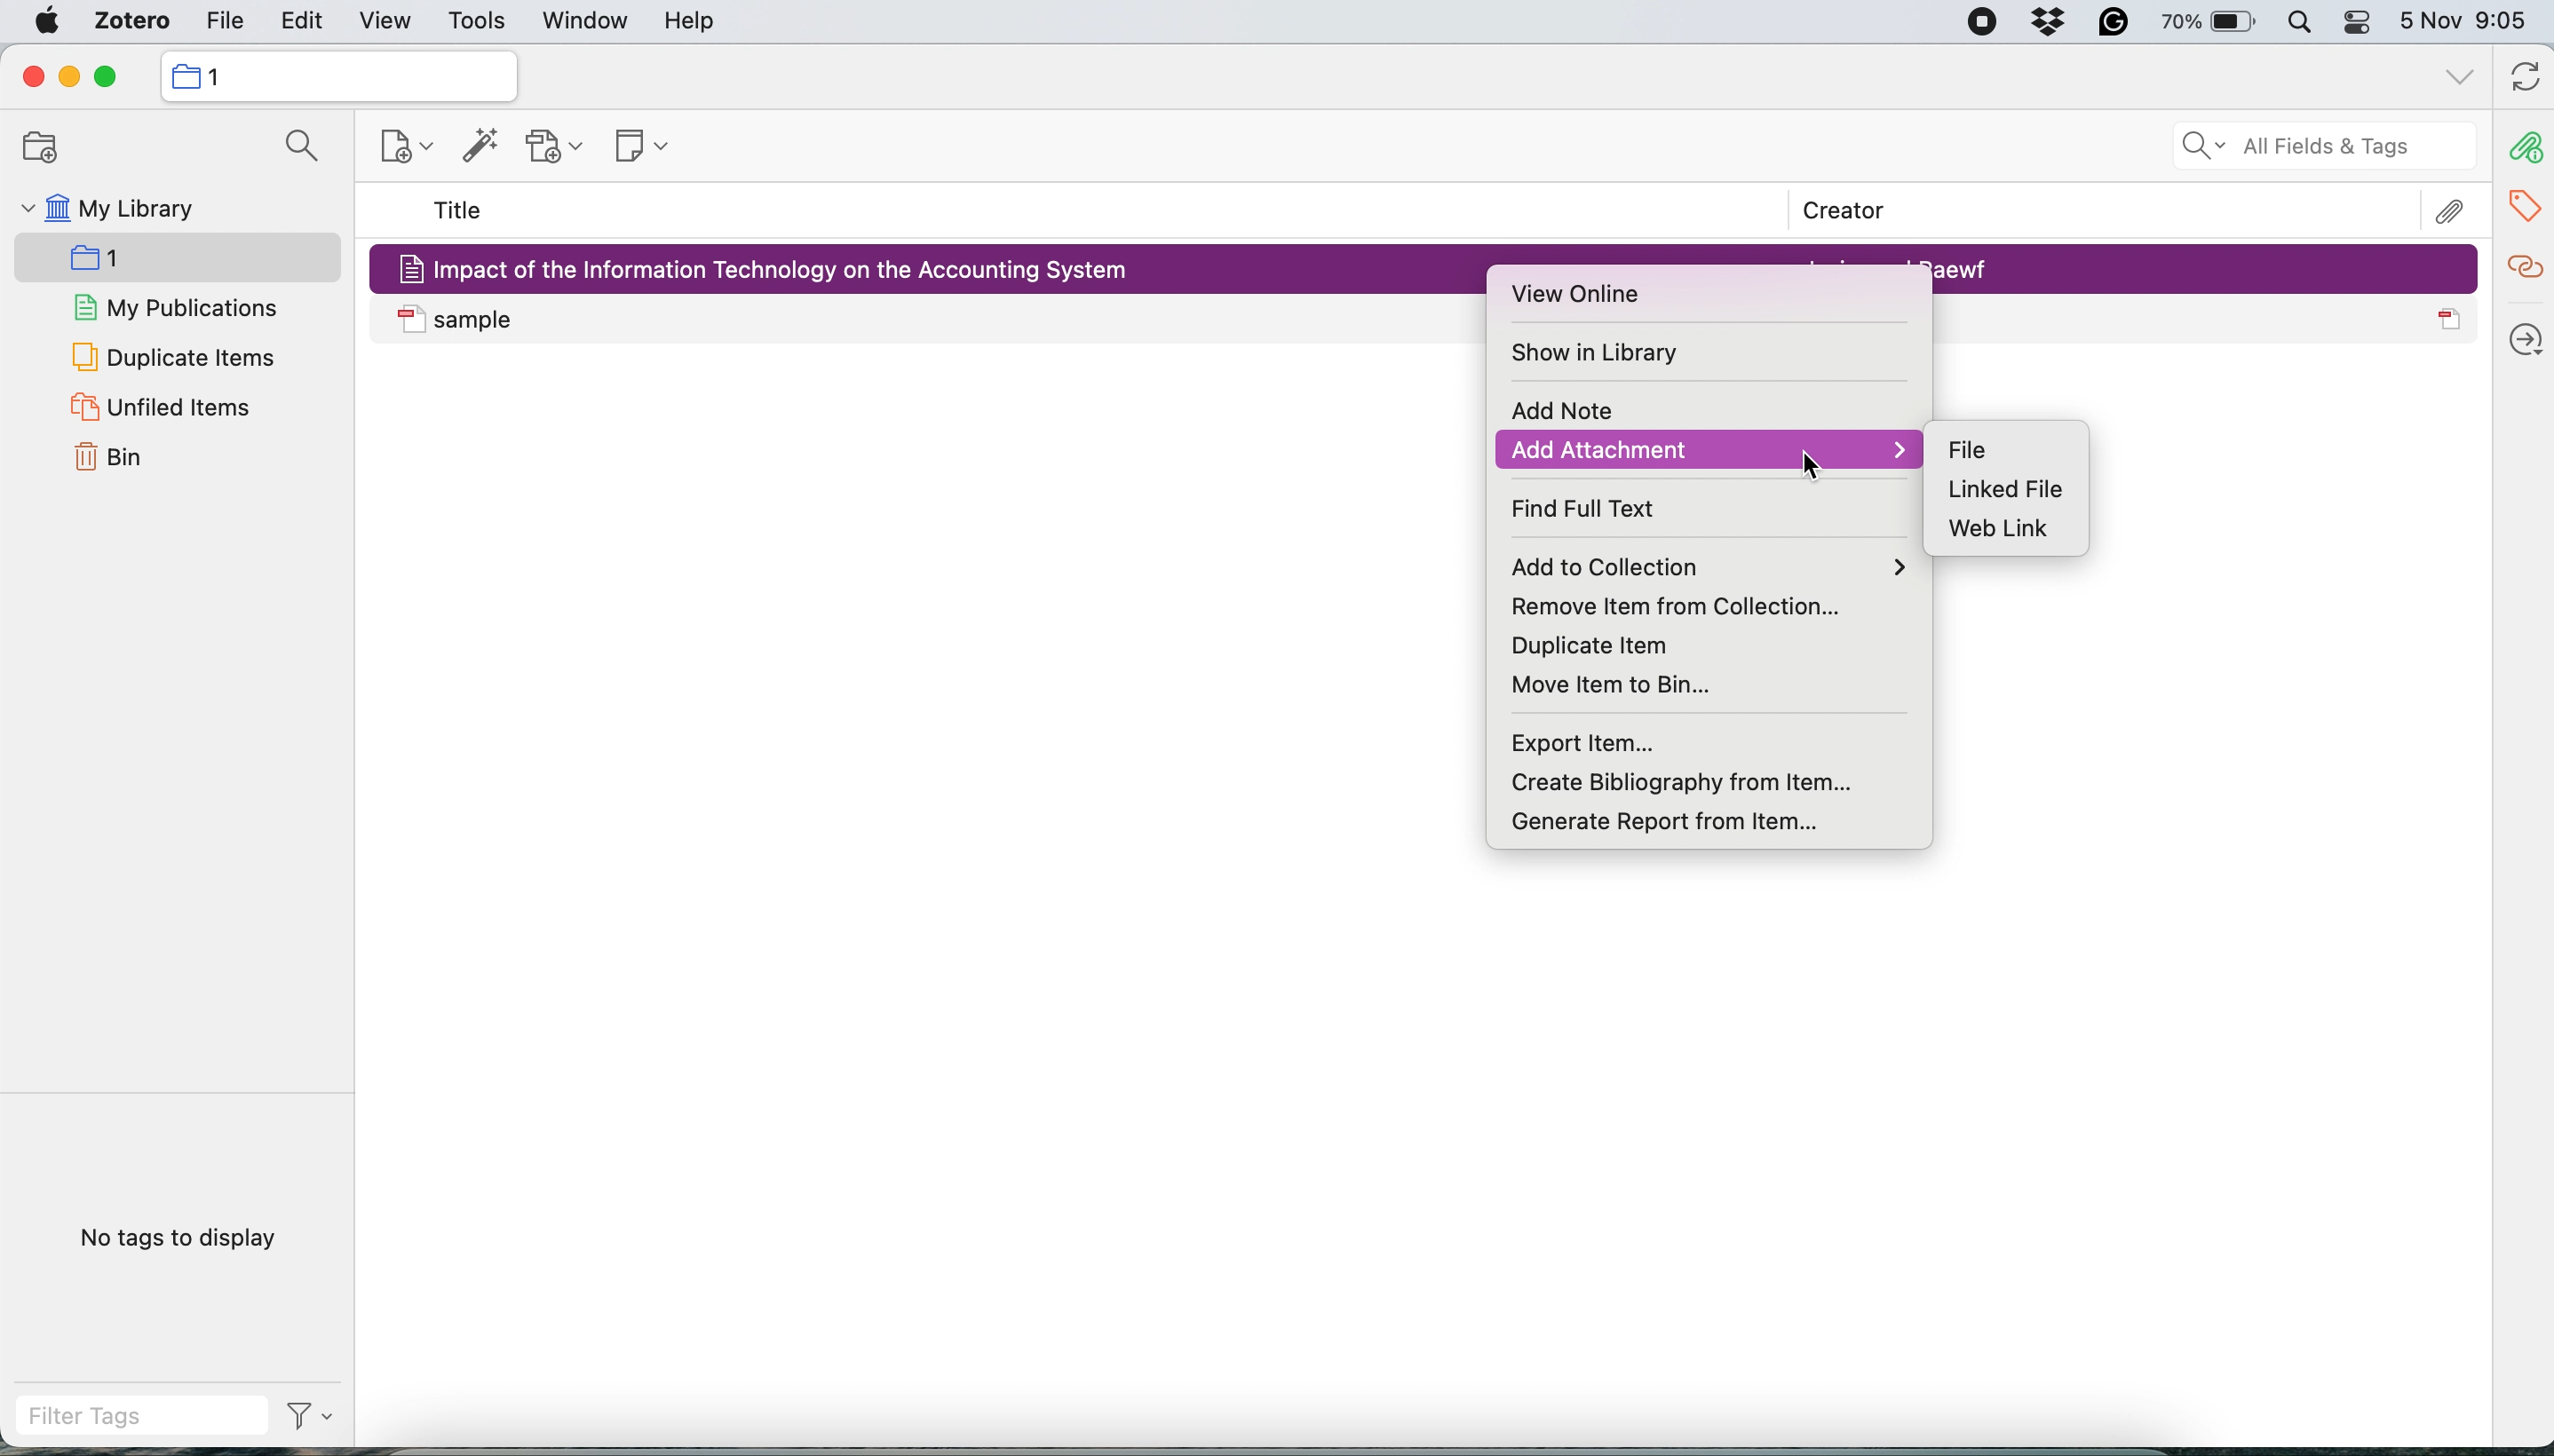  What do you see at coordinates (1632, 682) in the screenshot?
I see `move item to bin` at bounding box center [1632, 682].